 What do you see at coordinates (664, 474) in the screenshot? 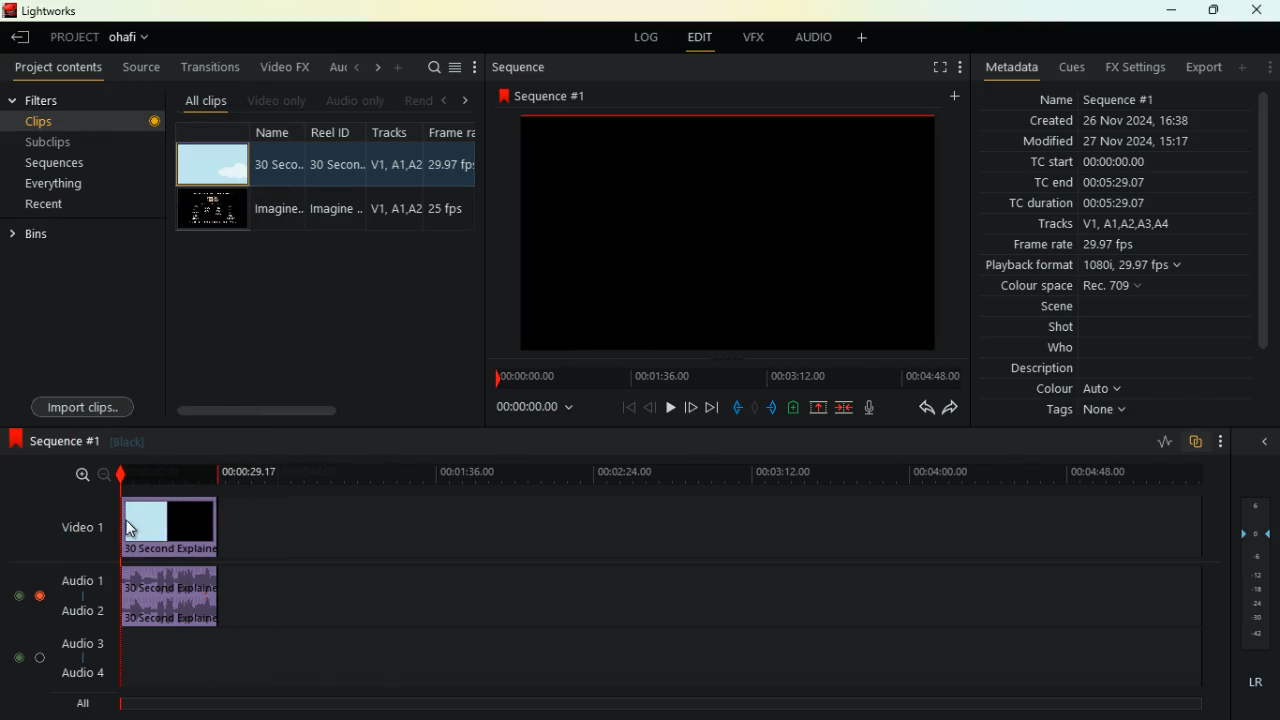
I see `time` at bounding box center [664, 474].